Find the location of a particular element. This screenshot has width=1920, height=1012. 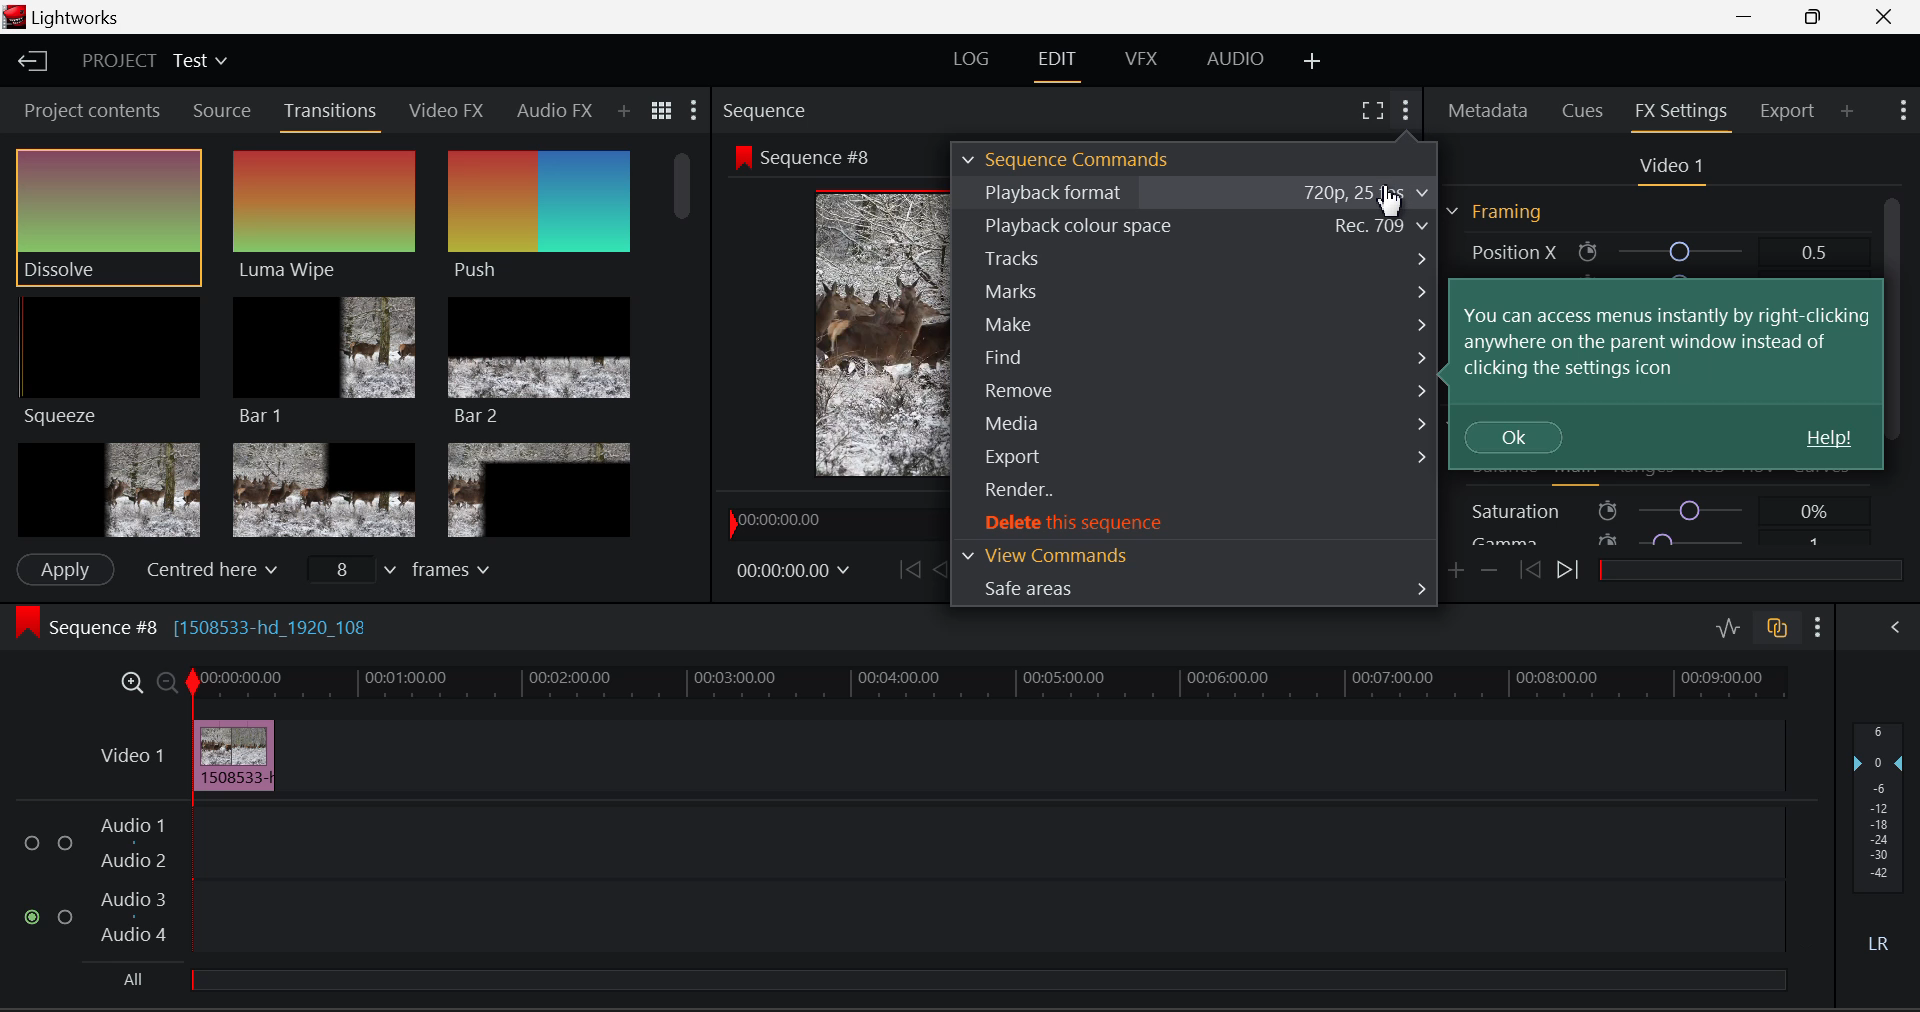

Cues is located at coordinates (1583, 108).